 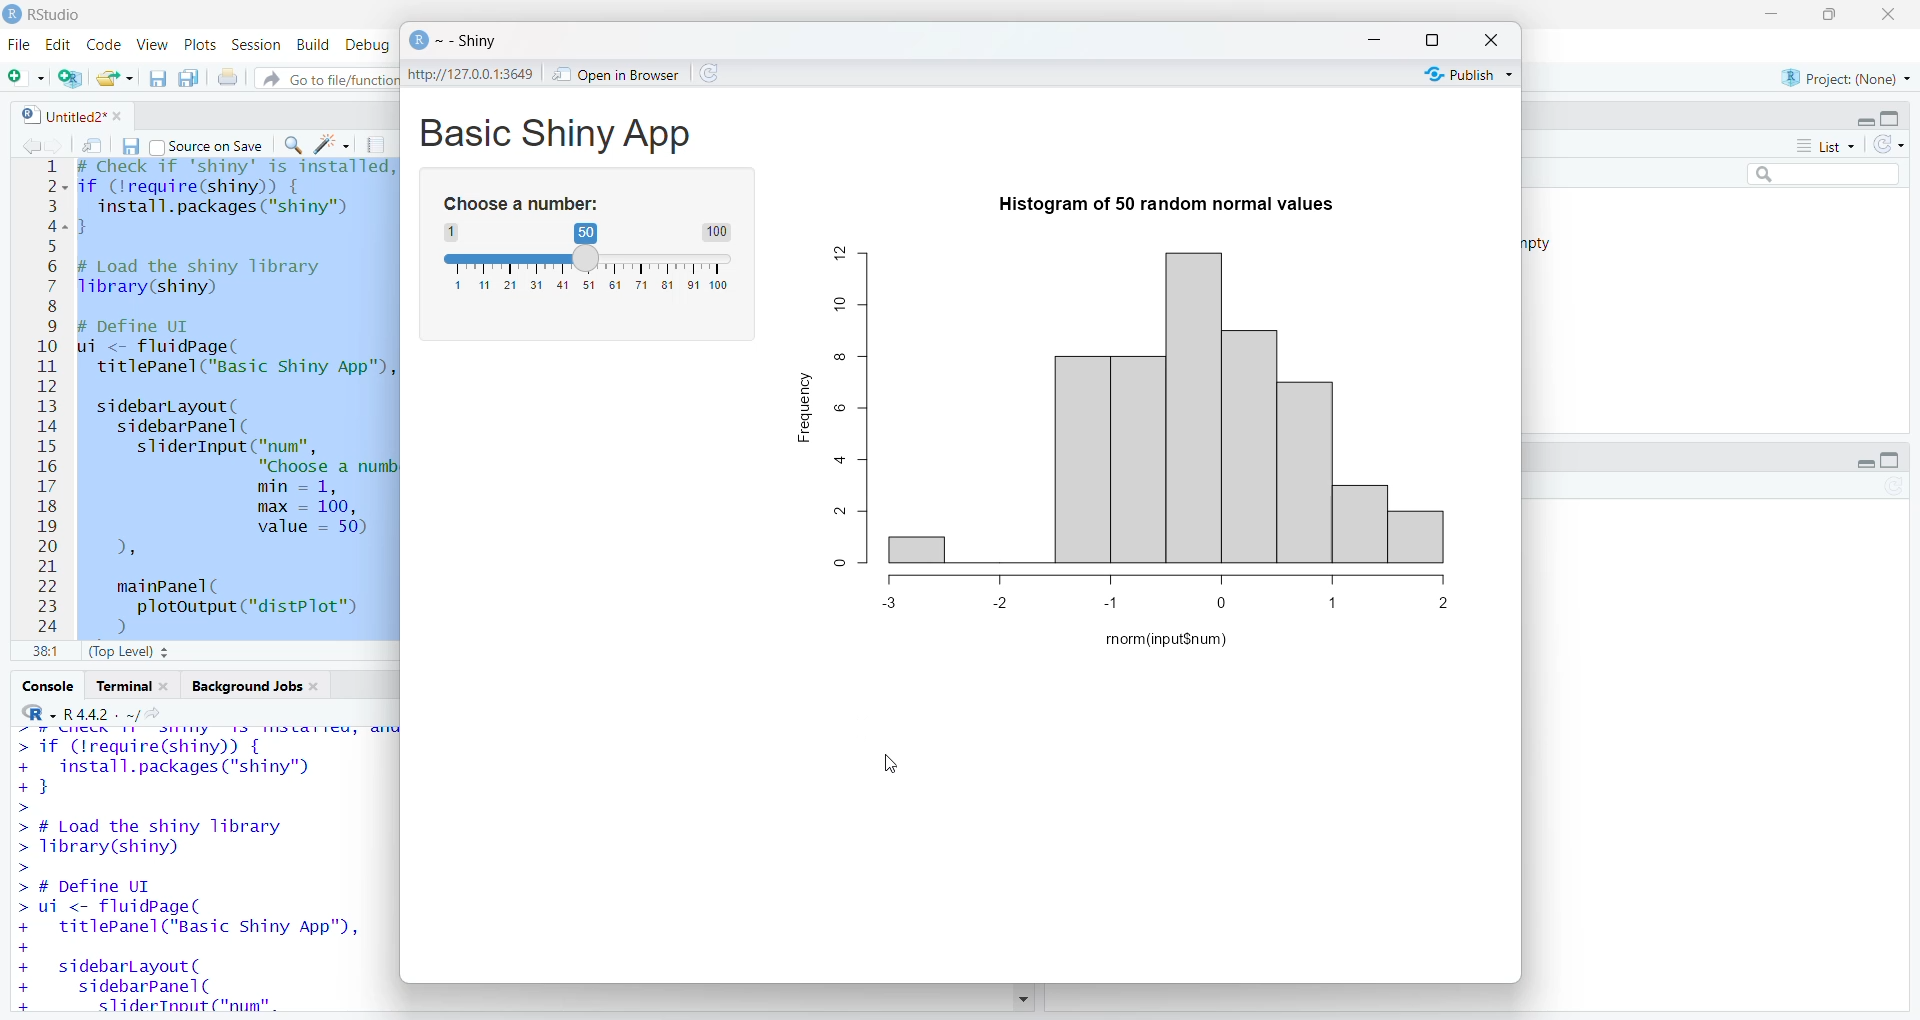 What do you see at coordinates (158, 79) in the screenshot?
I see `save` at bounding box center [158, 79].